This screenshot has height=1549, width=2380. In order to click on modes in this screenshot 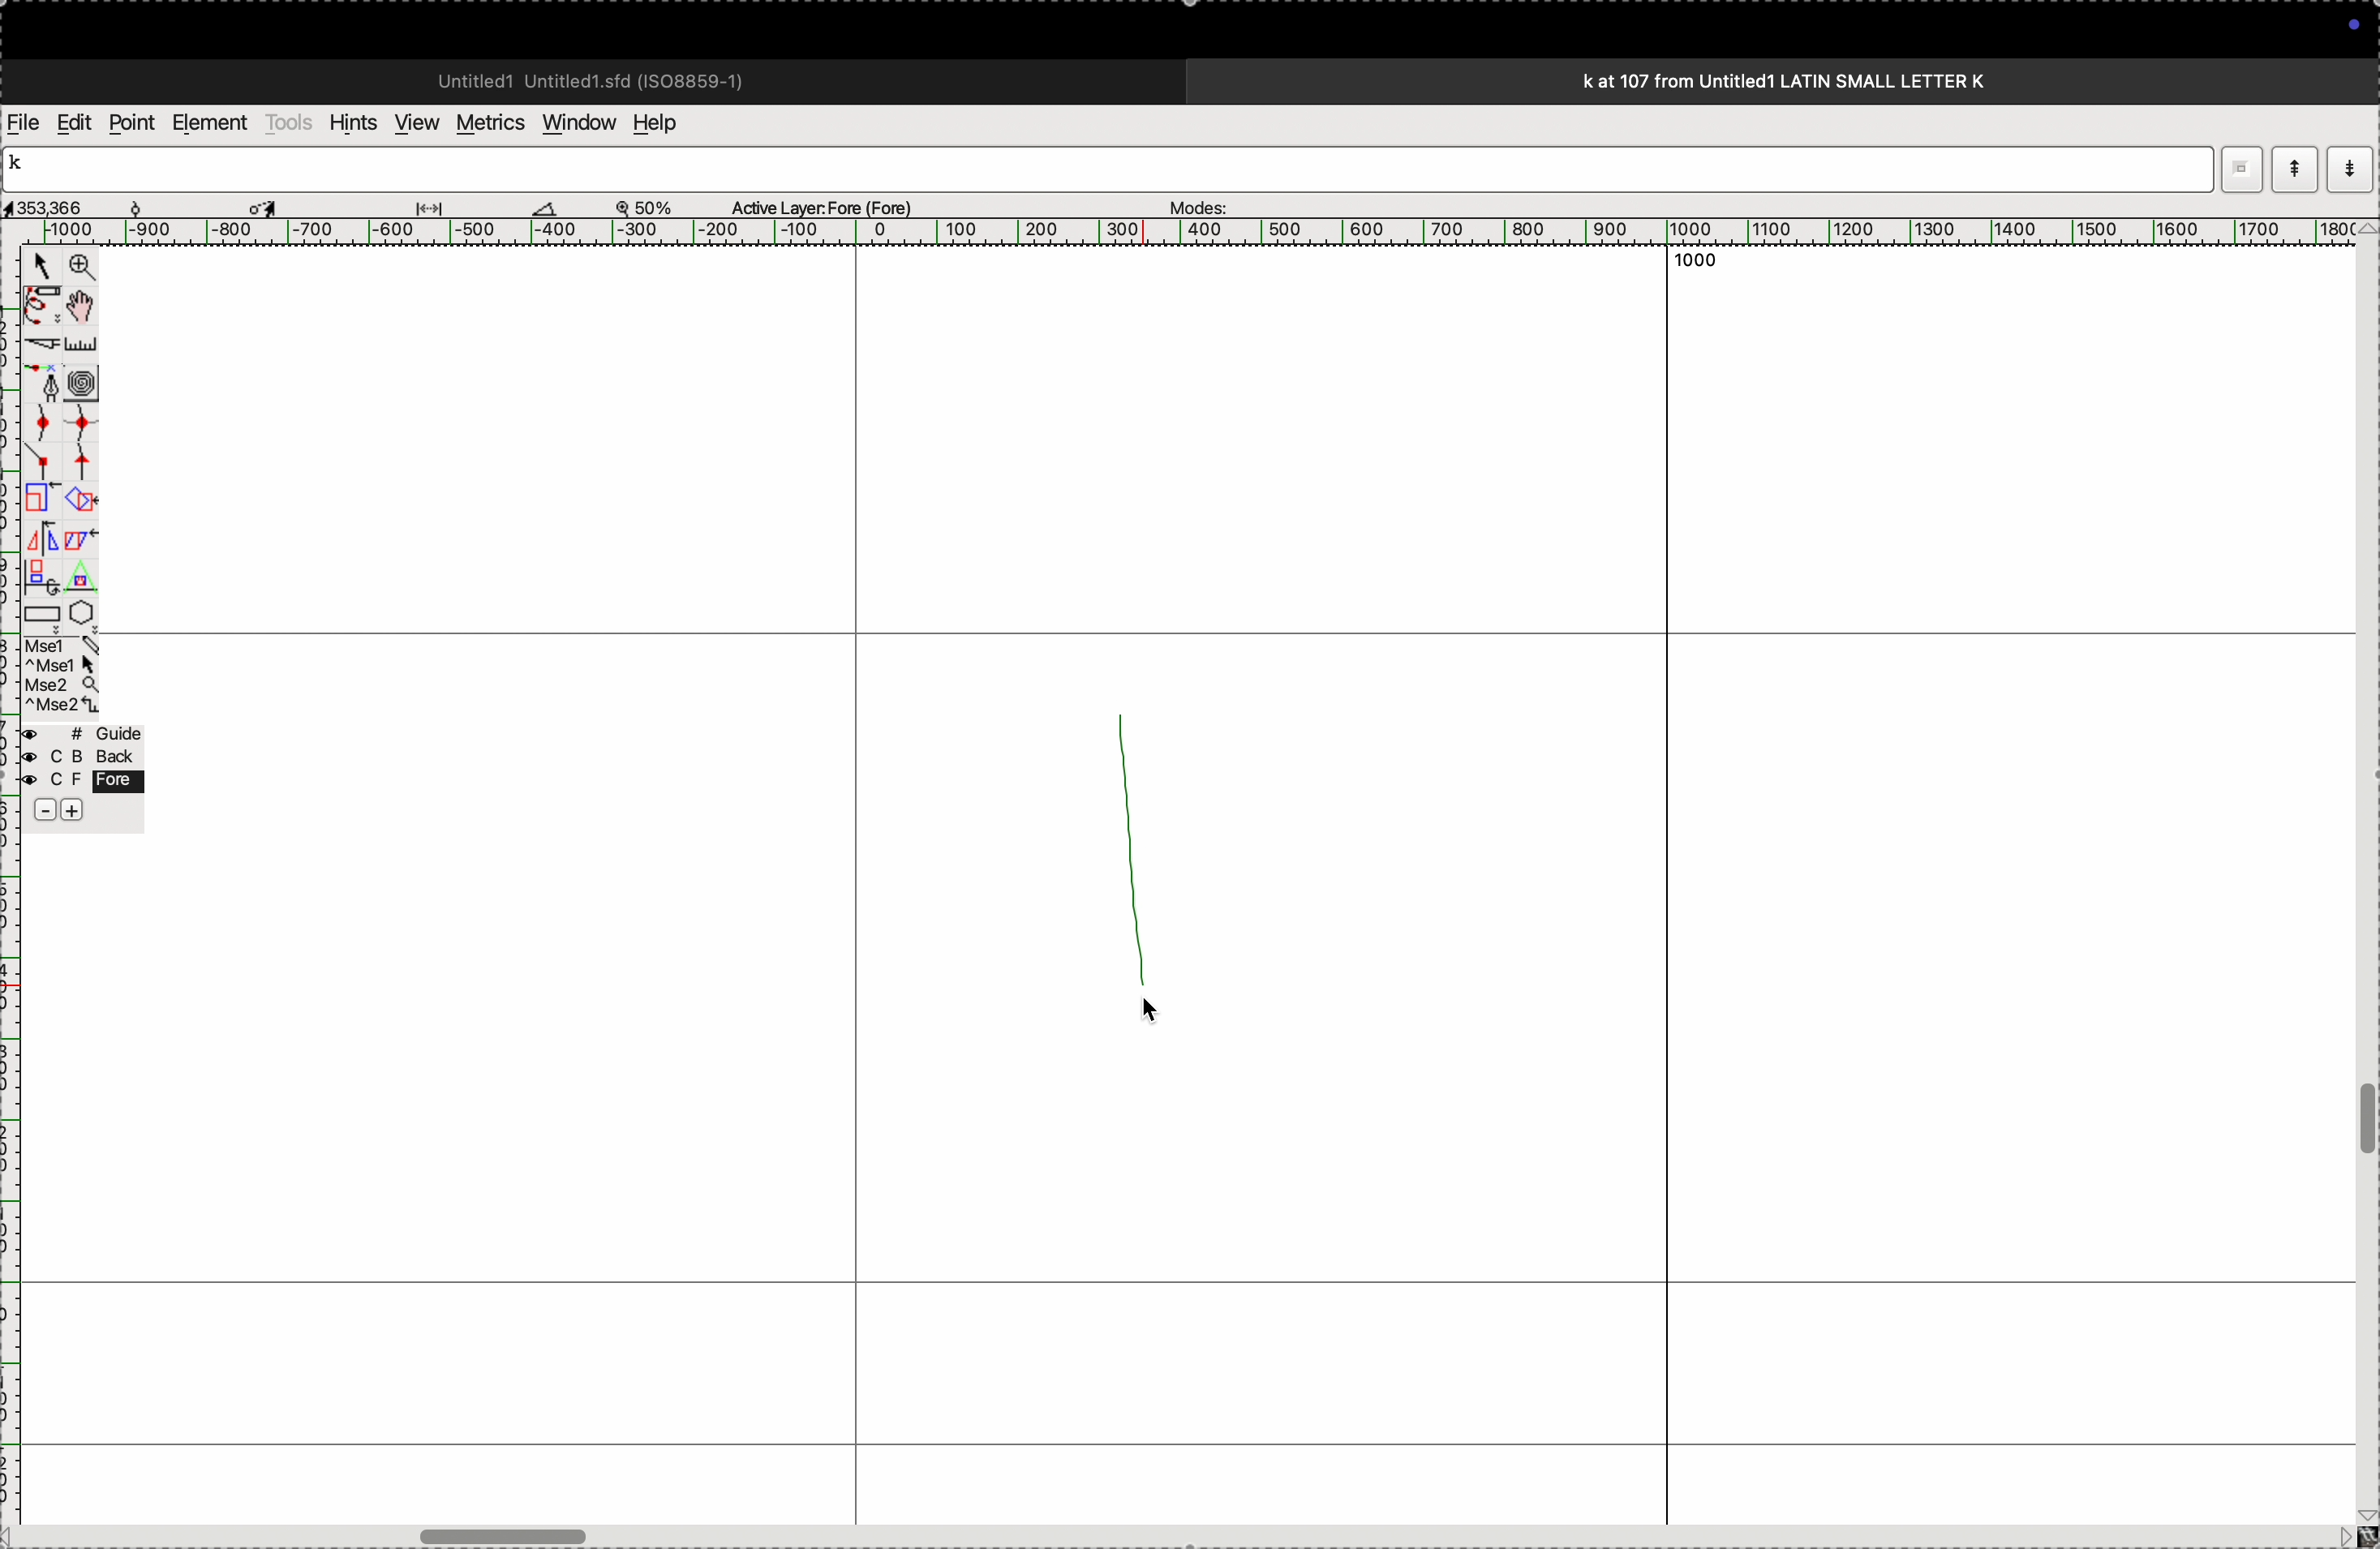, I will do `click(1192, 202)`.